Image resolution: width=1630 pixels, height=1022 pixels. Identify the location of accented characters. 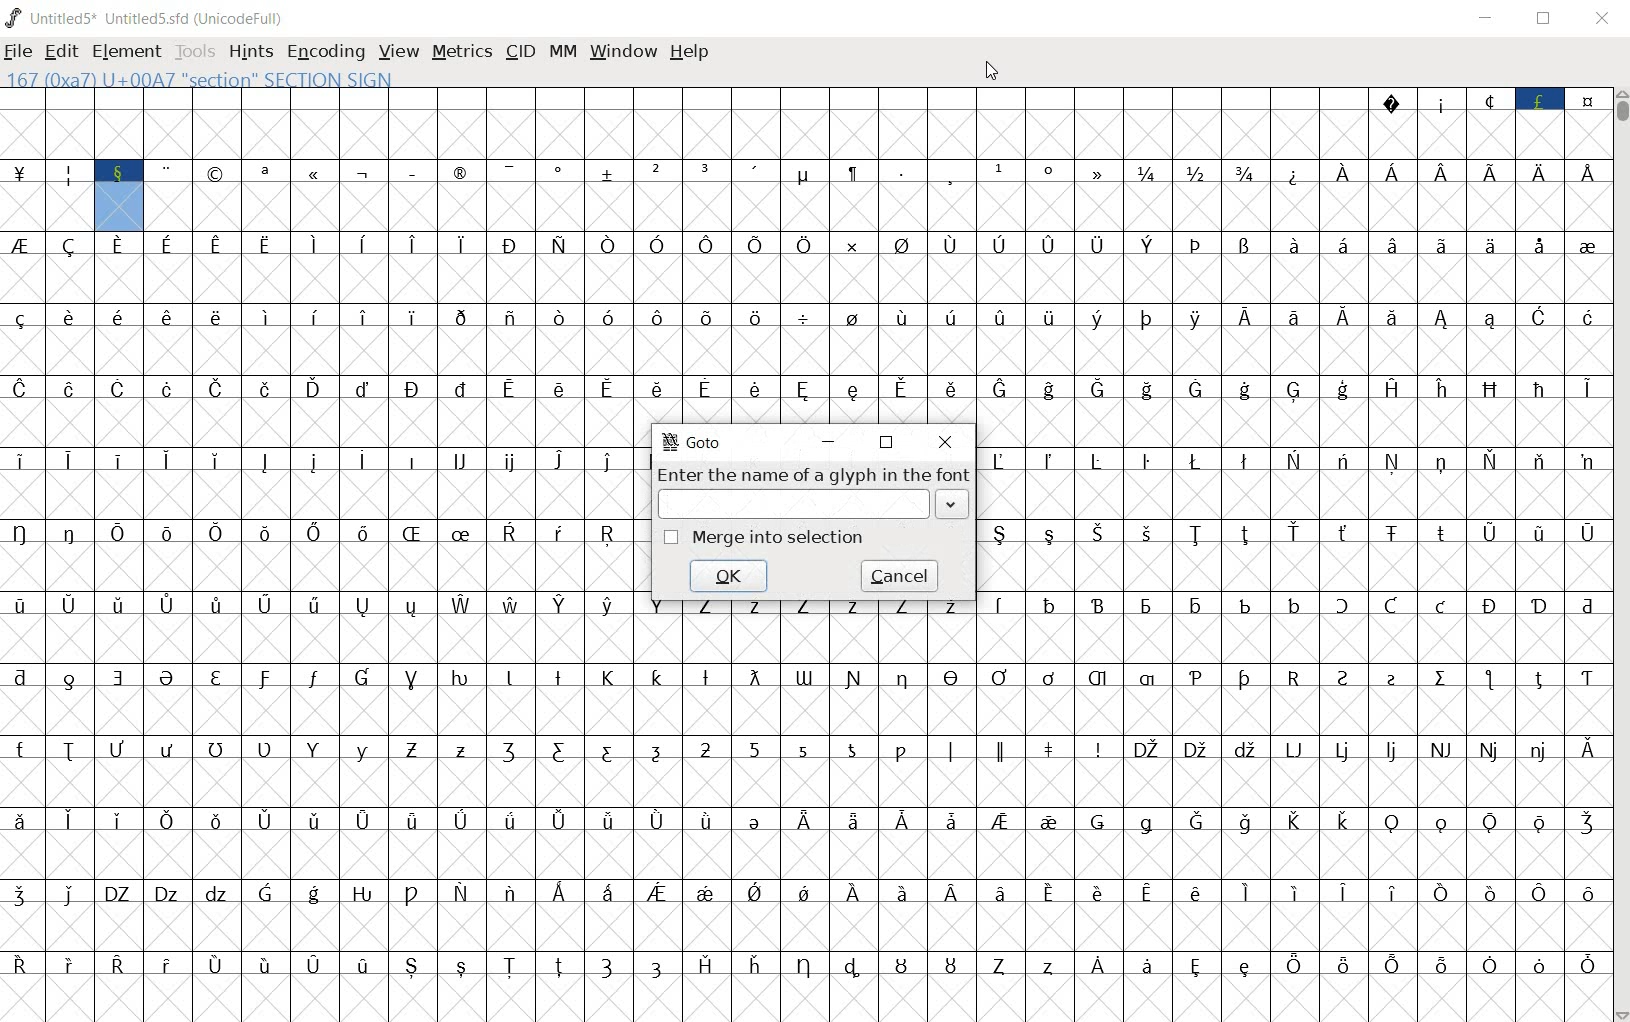
(1046, 628).